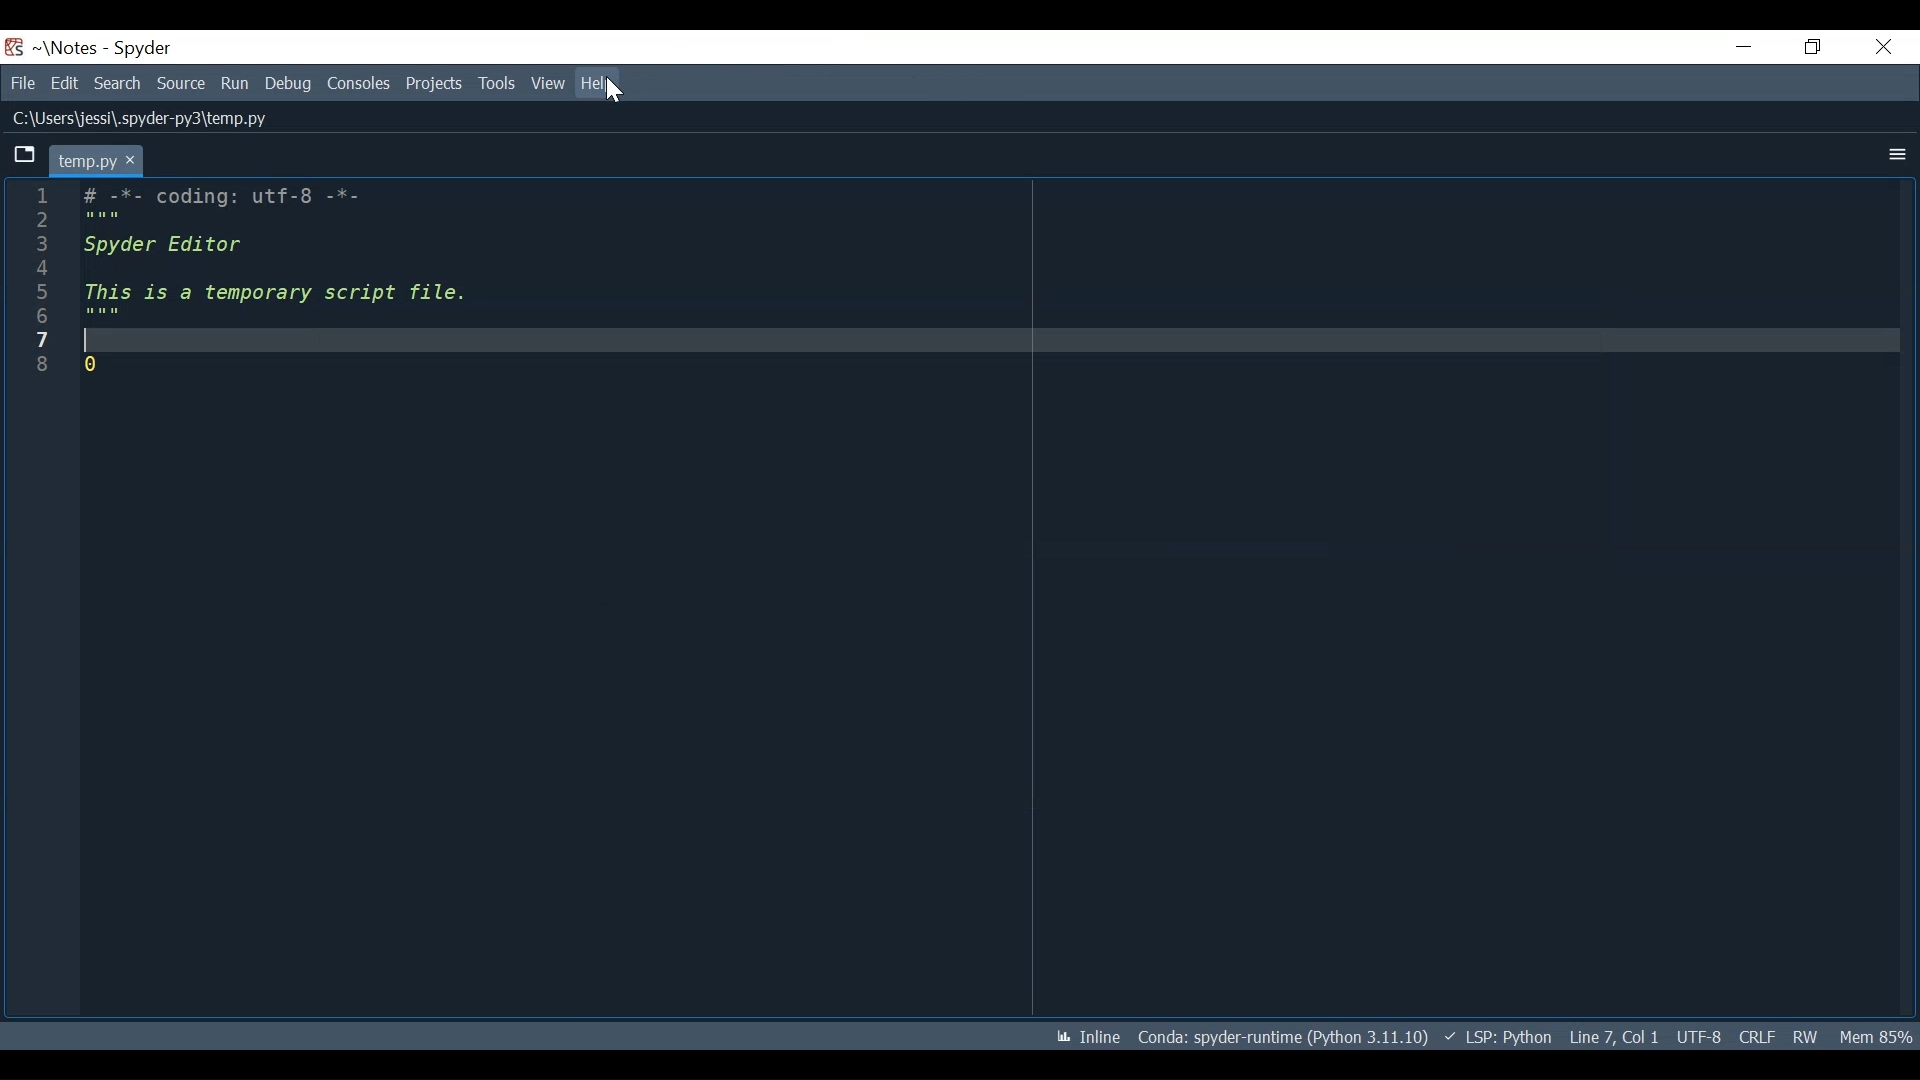 Image resolution: width=1920 pixels, height=1080 pixels. Describe the element at coordinates (361, 83) in the screenshot. I see `Consoles` at that location.